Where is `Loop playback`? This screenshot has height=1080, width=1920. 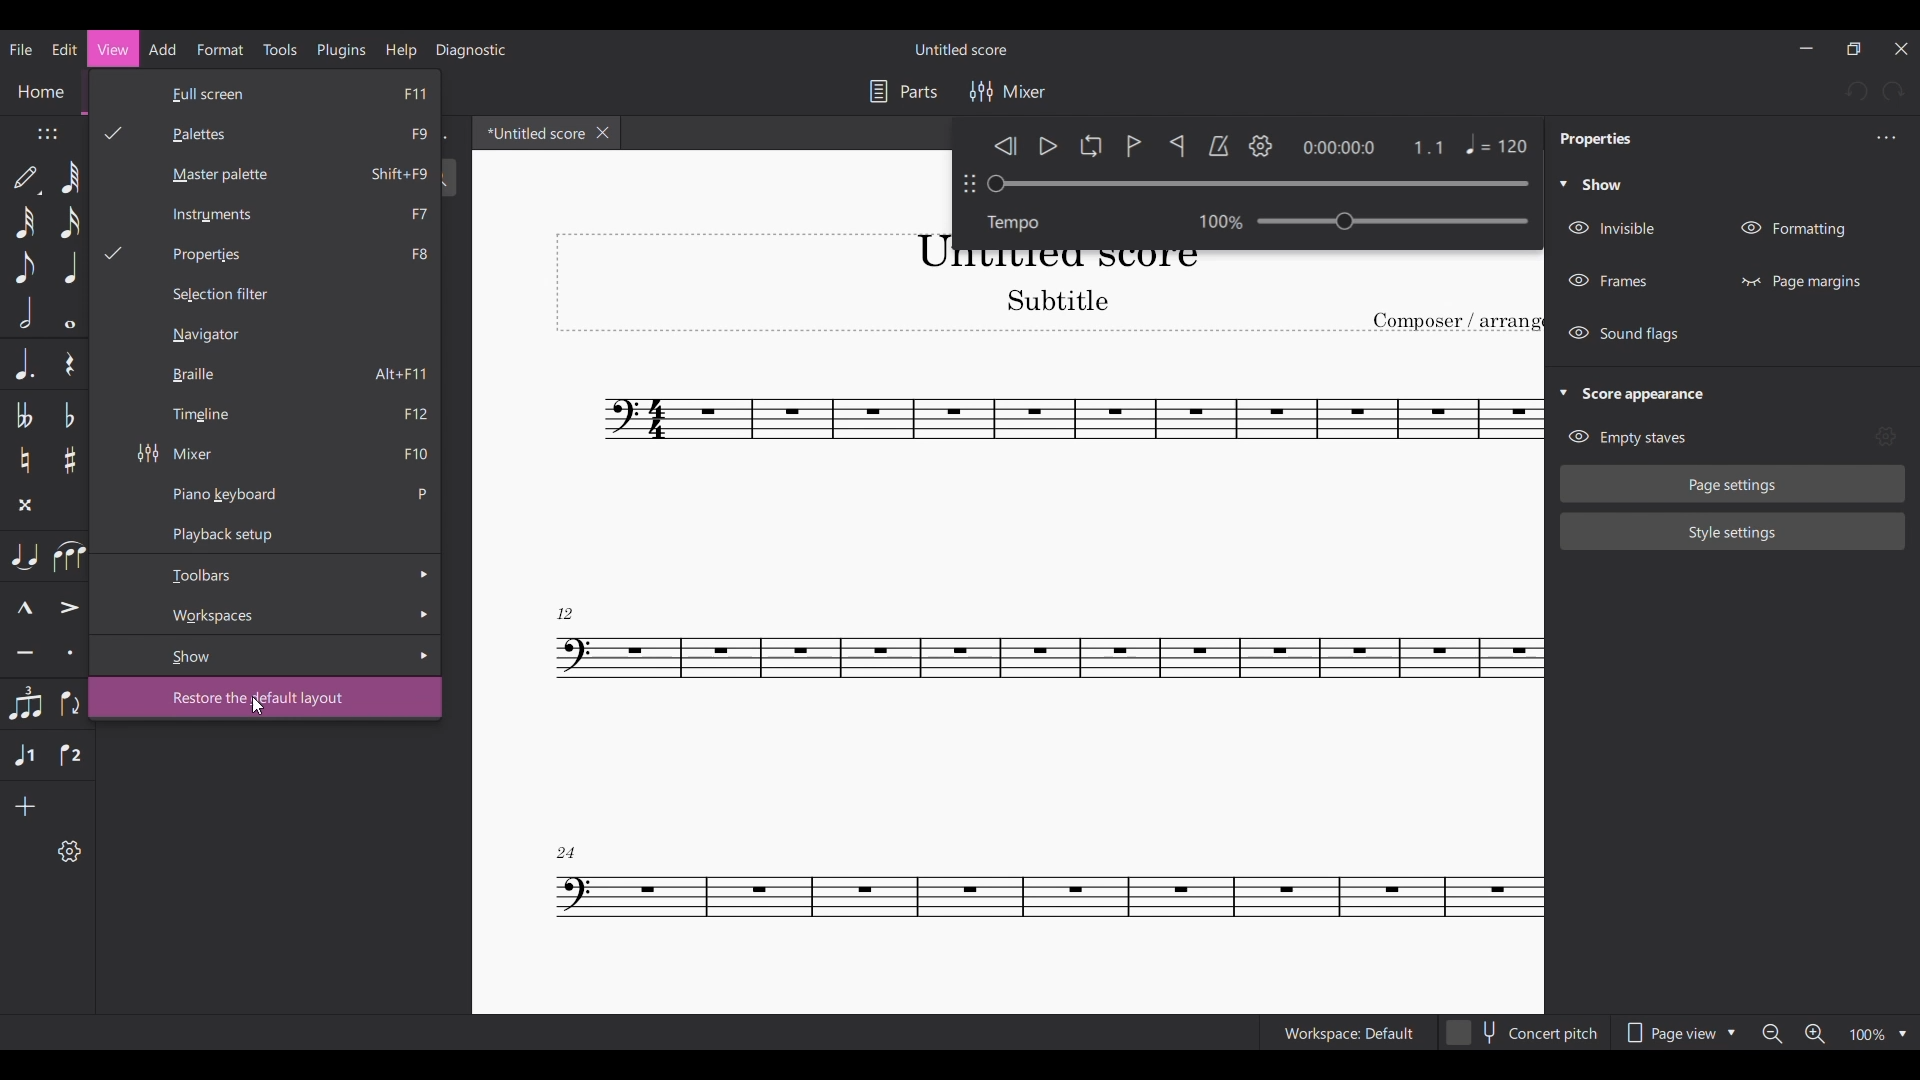 Loop playback is located at coordinates (1091, 145).